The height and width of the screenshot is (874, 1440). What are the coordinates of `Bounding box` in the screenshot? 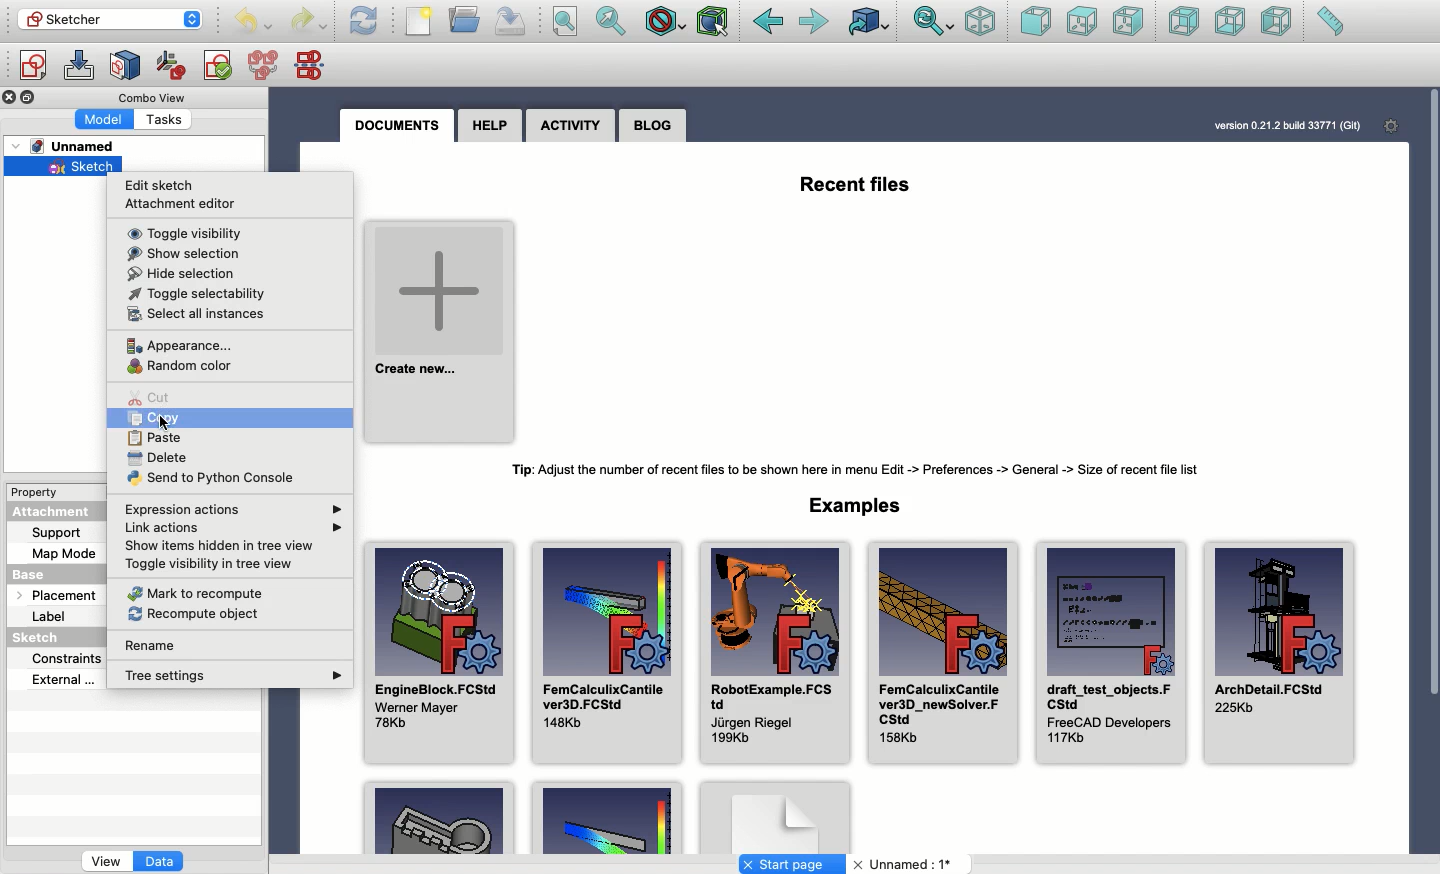 It's located at (714, 23).